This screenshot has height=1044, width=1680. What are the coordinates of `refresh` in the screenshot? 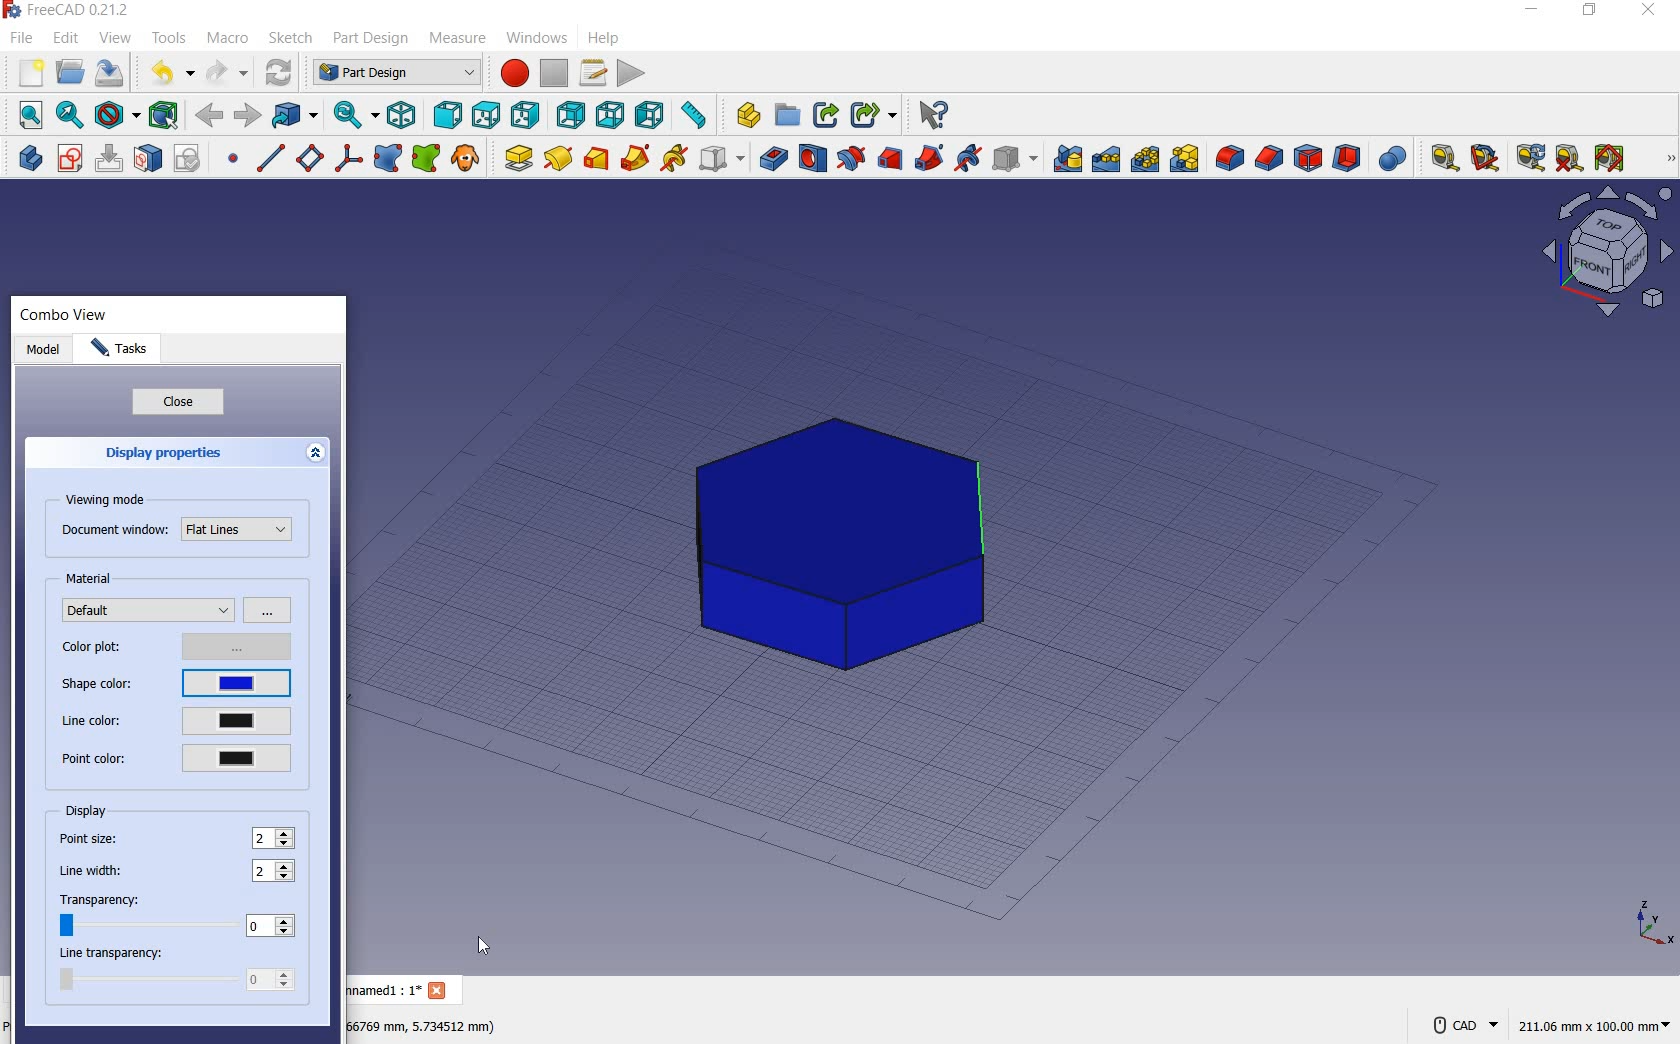 It's located at (278, 73).